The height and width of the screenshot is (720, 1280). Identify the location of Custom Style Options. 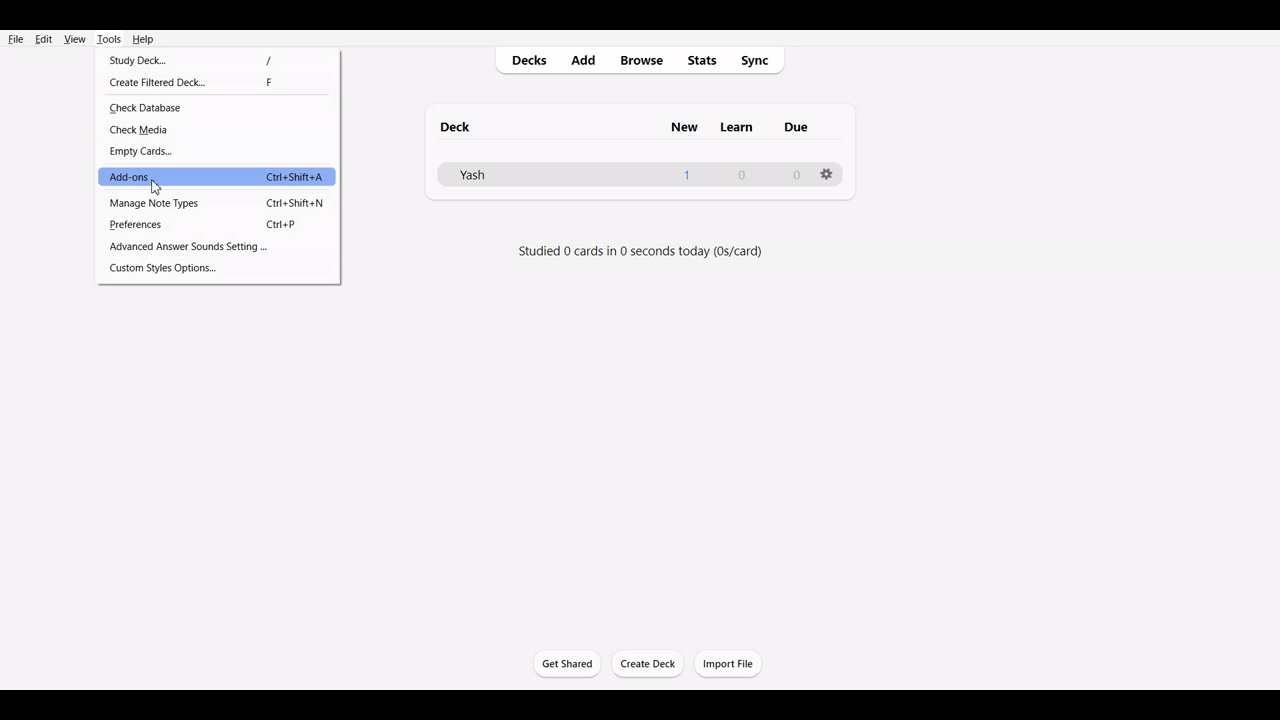
(218, 268).